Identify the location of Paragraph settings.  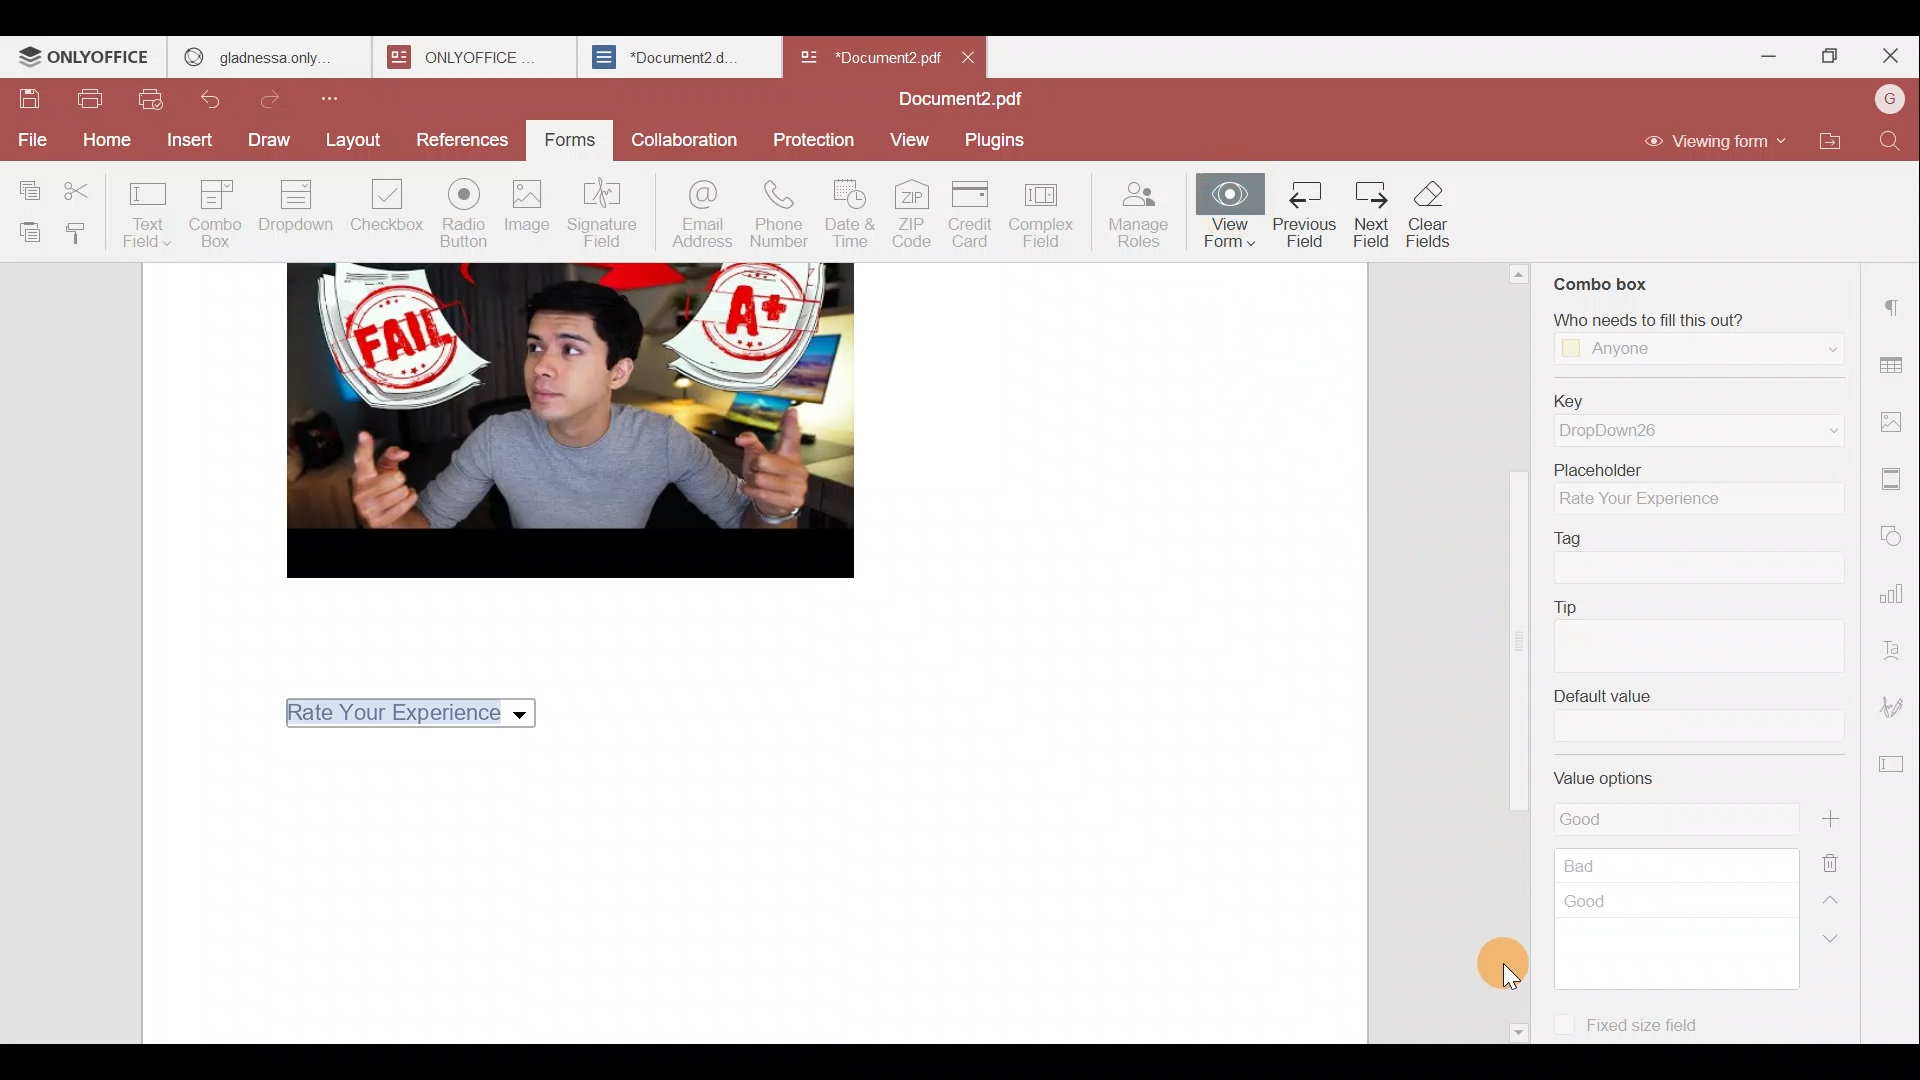
(1895, 302).